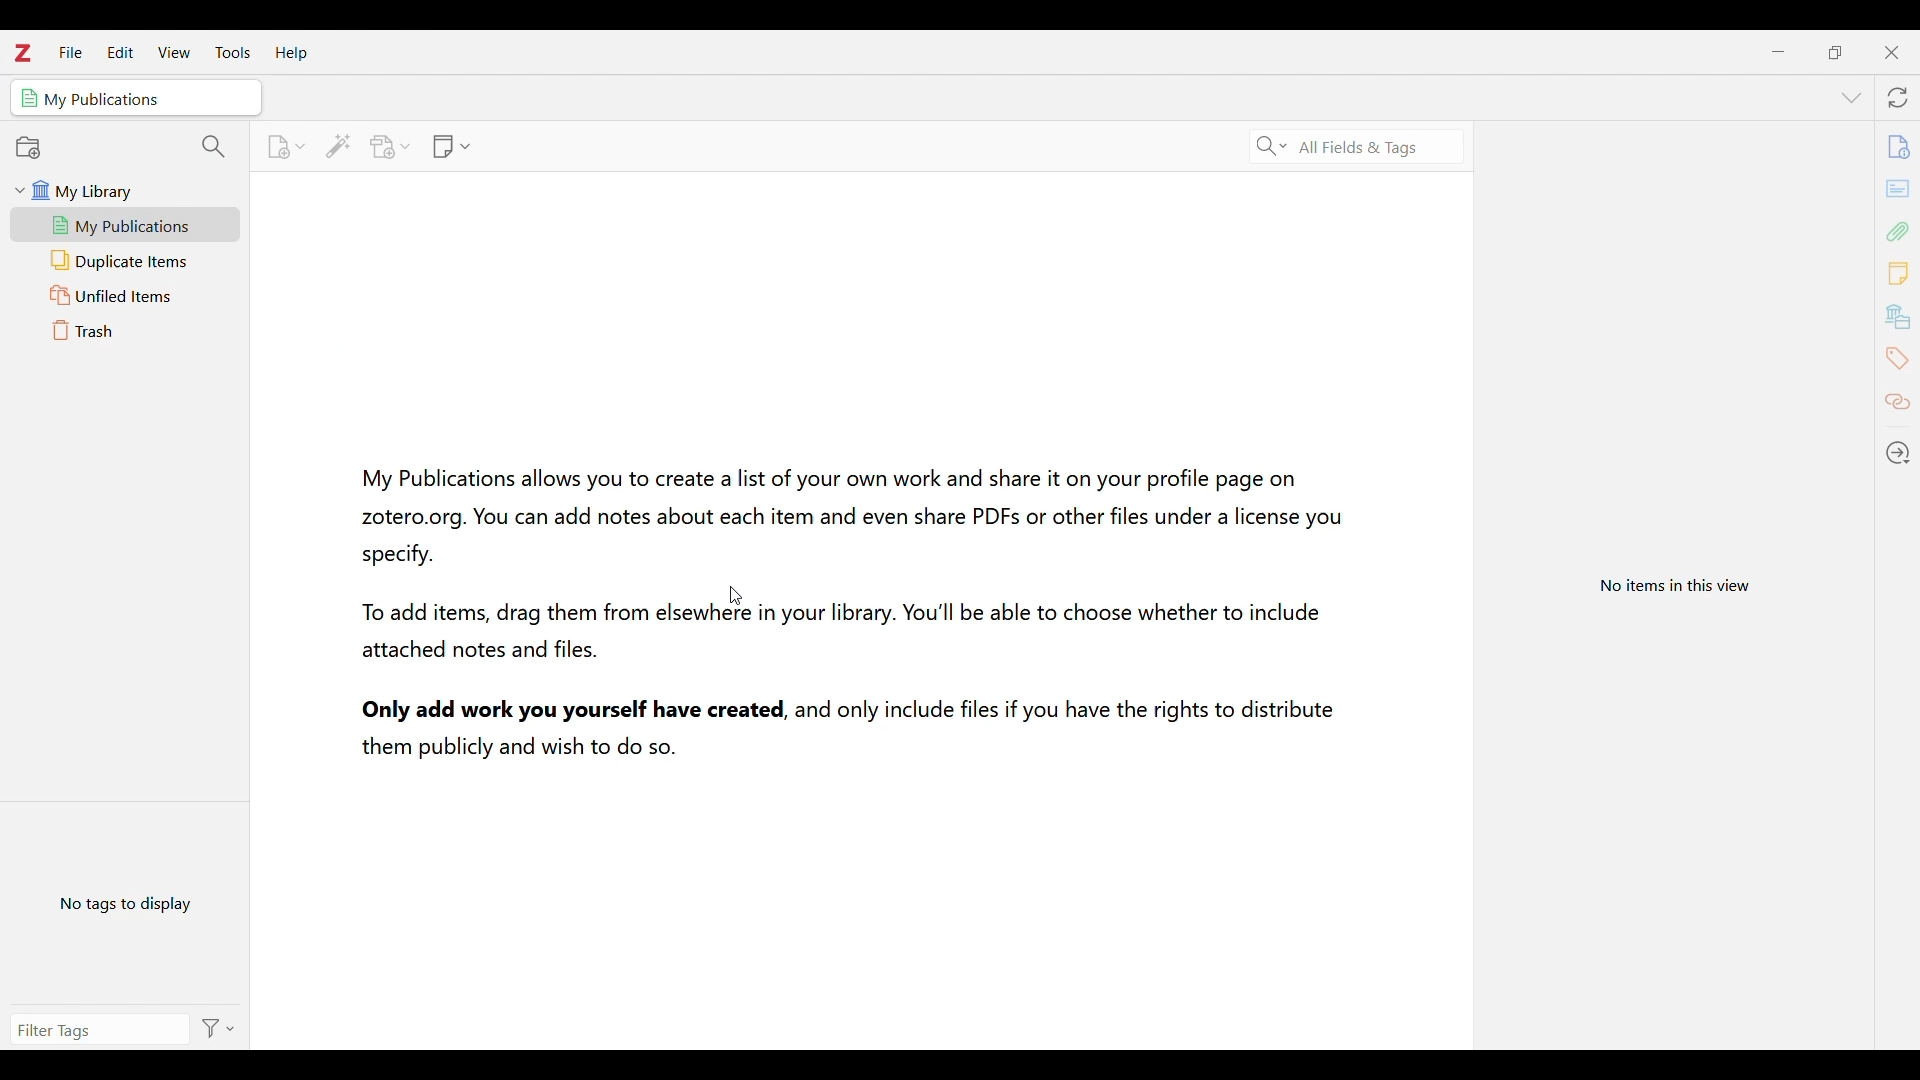 This screenshot has width=1920, height=1080. I want to click on My library, so click(132, 190).